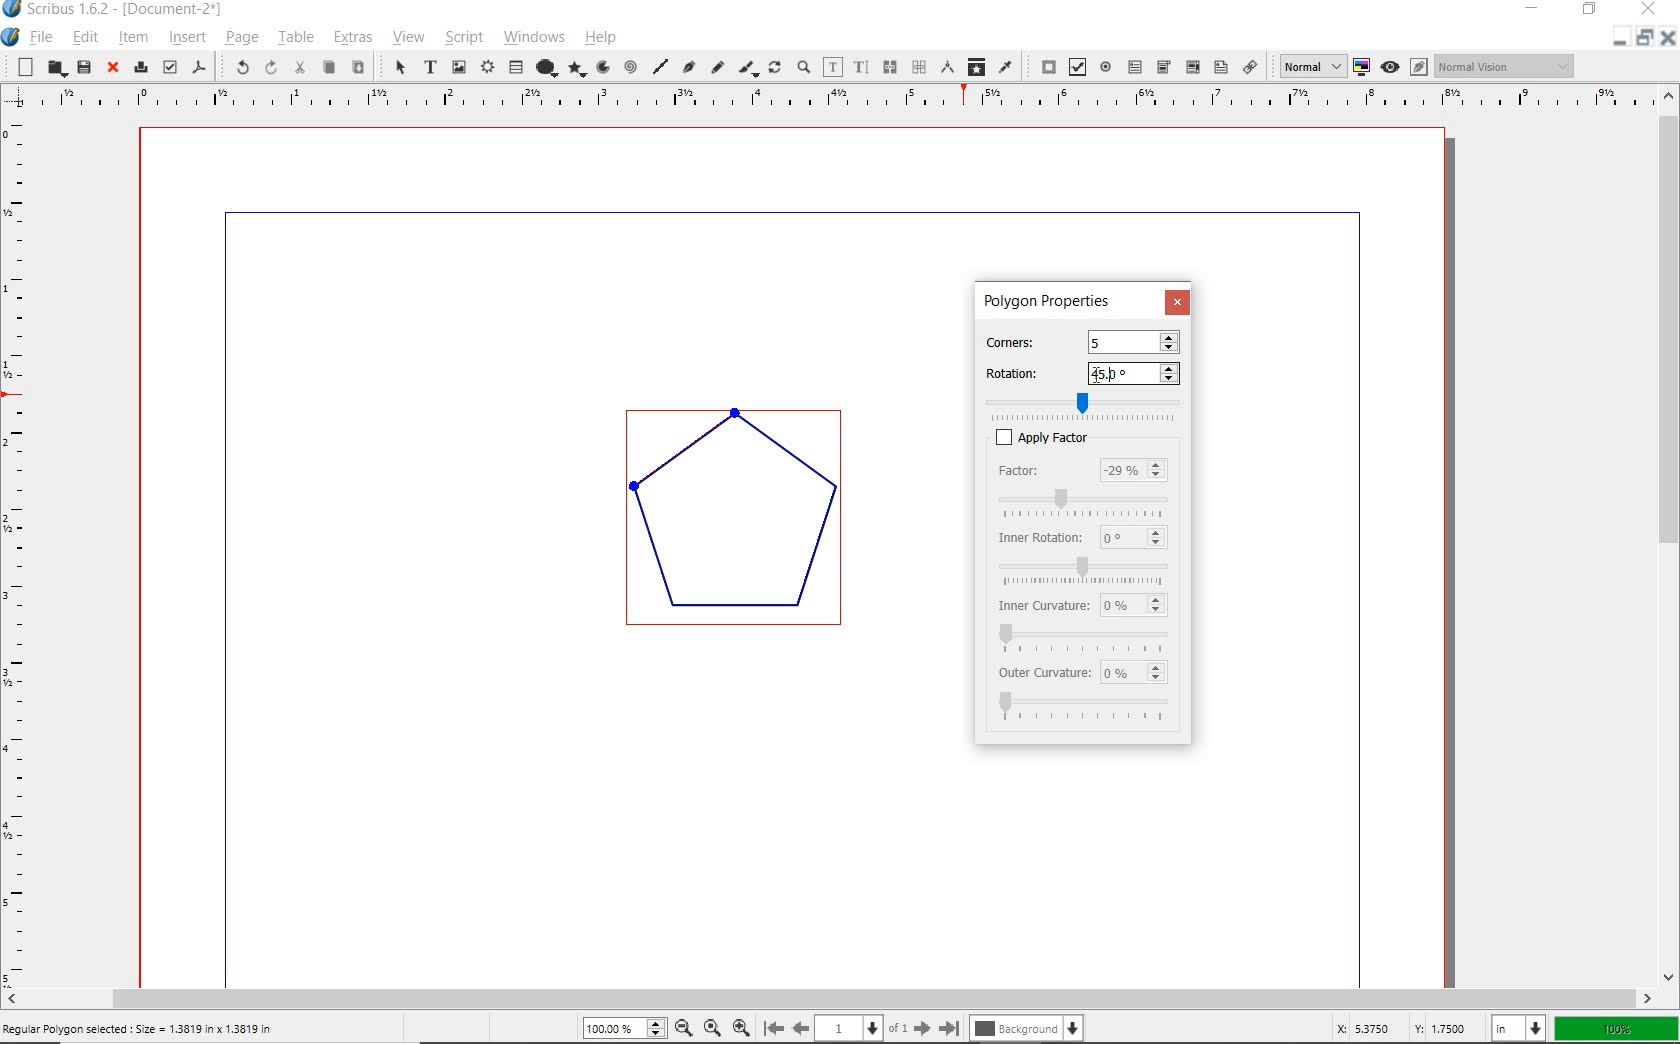 The height and width of the screenshot is (1044, 1680). What do you see at coordinates (1441, 1025) in the screenshot?
I see `v 1.8558` at bounding box center [1441, 1025].